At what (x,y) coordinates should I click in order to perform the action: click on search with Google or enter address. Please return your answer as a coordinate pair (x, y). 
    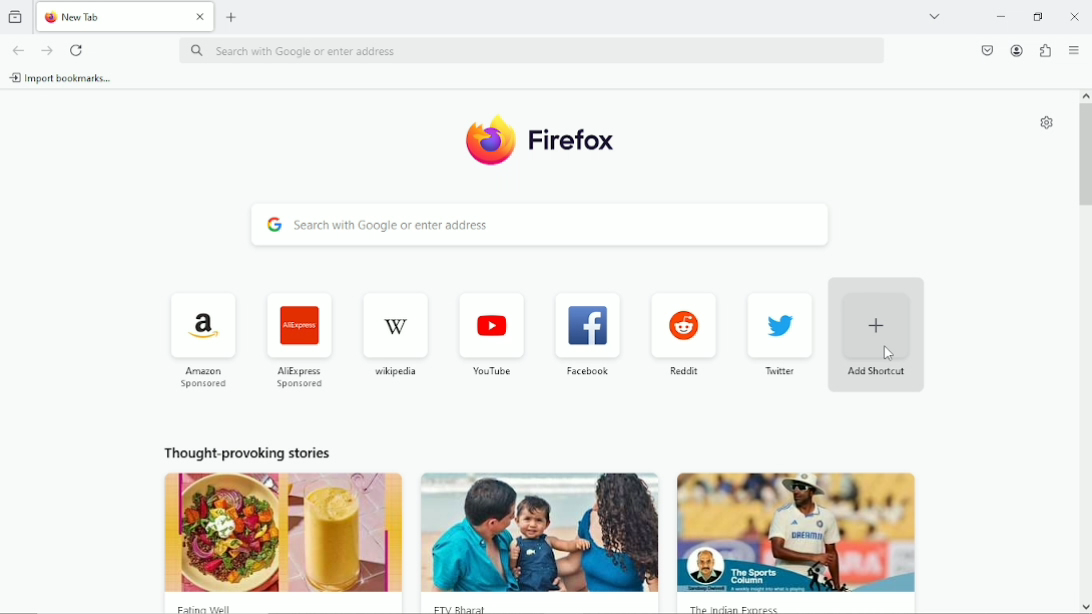
    Looking at the image, I should click on (544, 226).